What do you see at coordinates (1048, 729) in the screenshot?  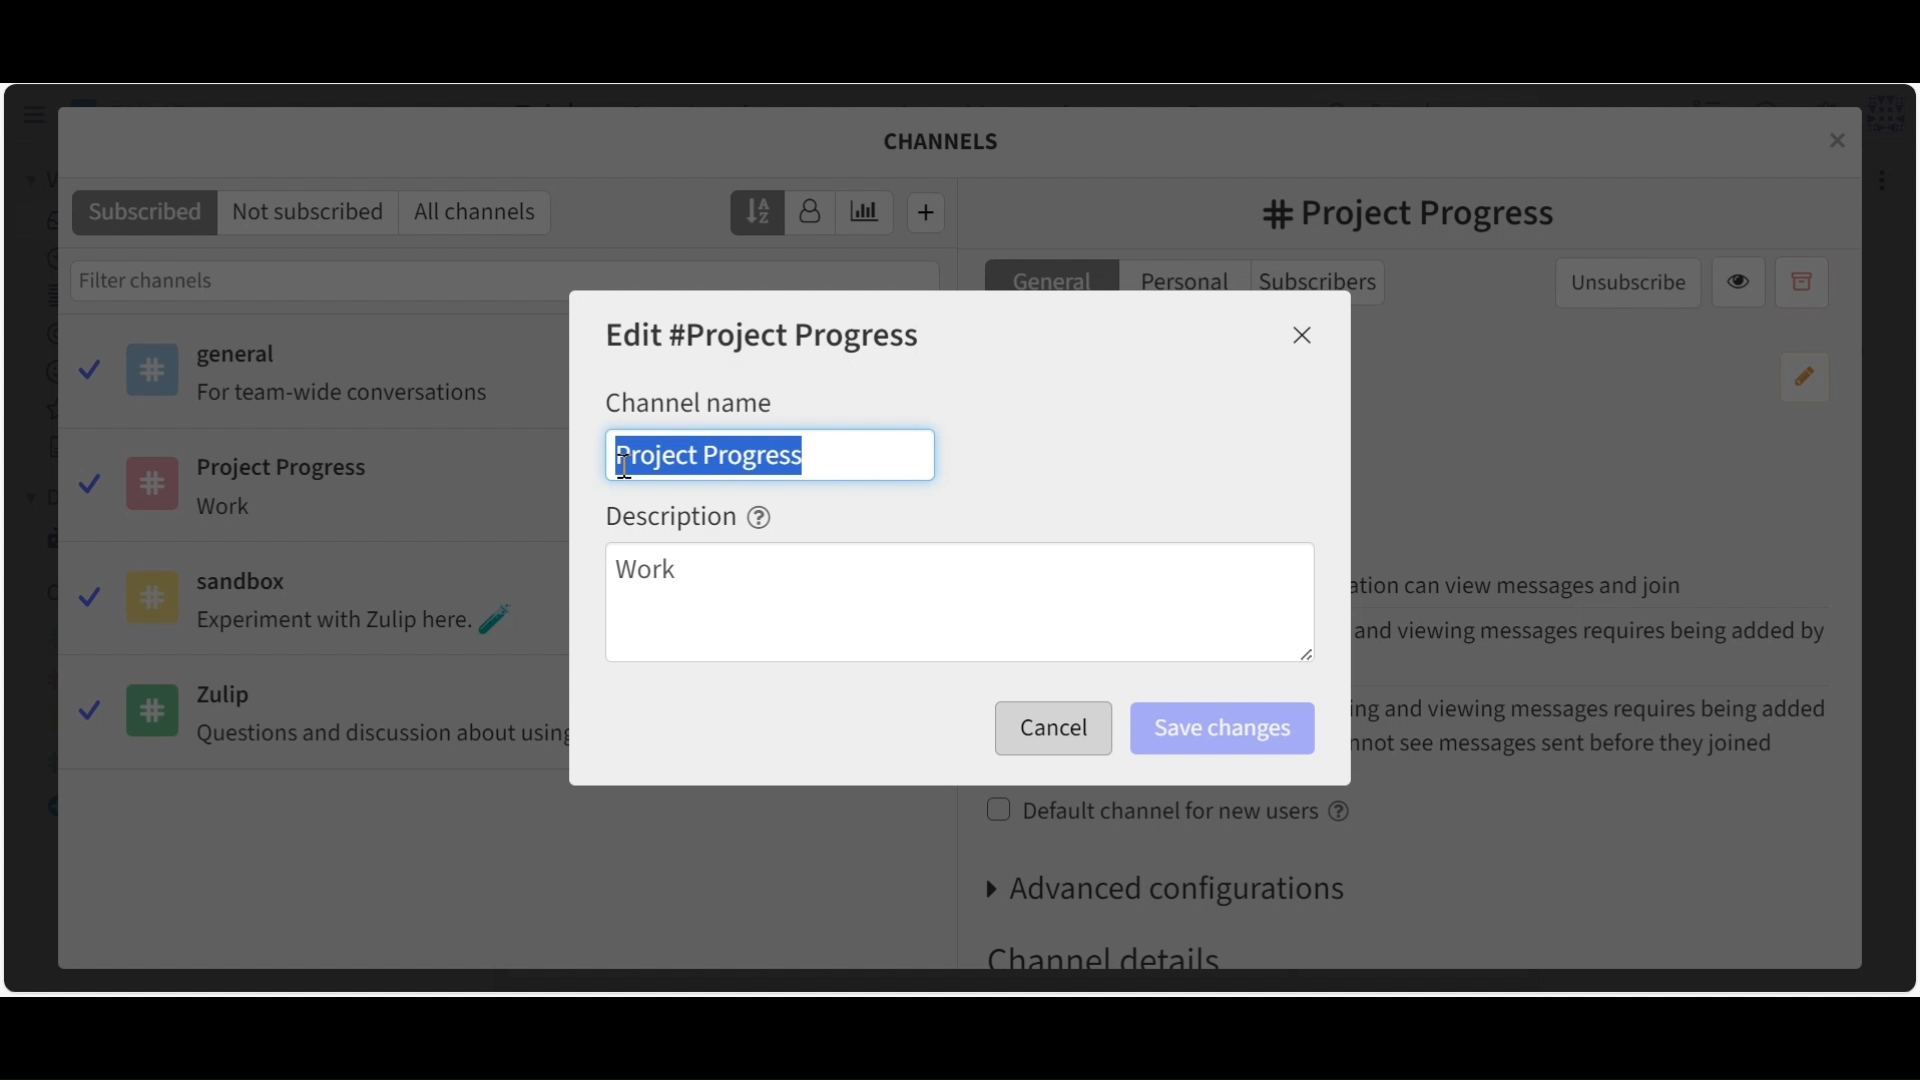 I see `Save ` at bounding box center [1048, 729].